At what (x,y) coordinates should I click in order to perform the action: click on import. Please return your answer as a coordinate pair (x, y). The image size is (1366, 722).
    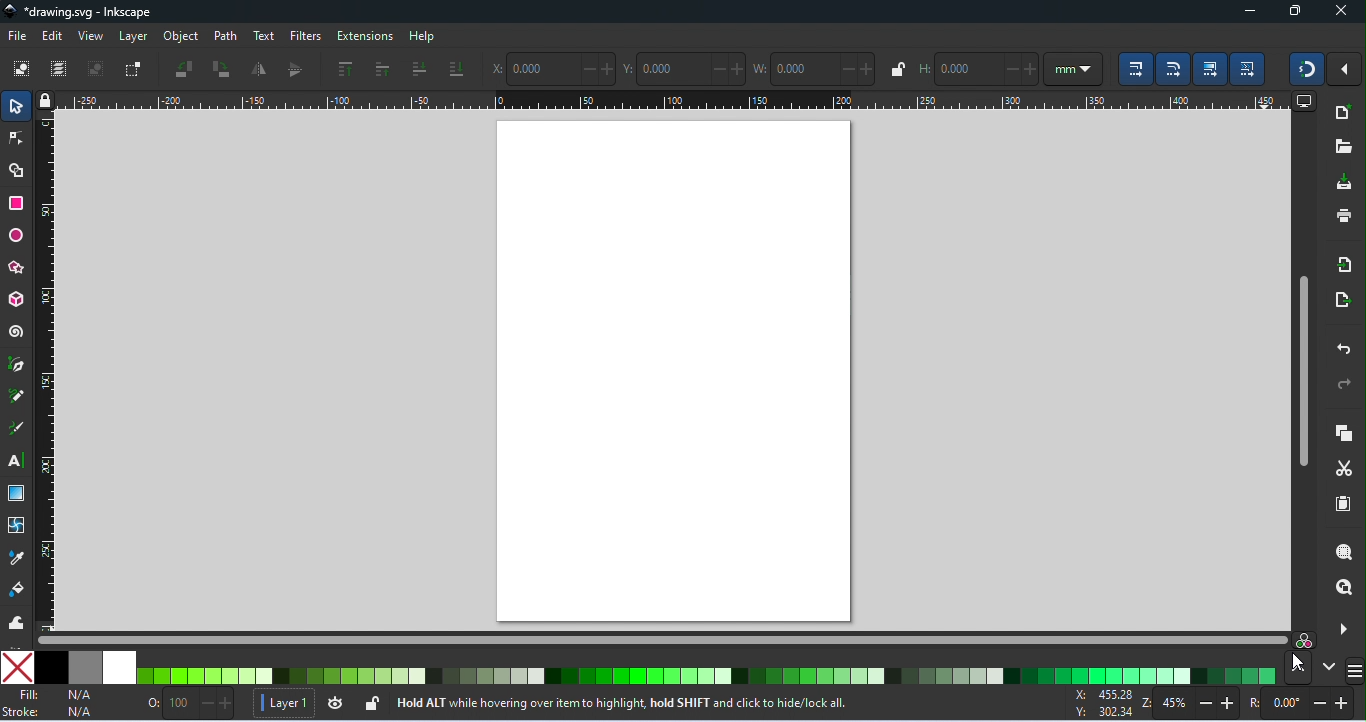
    Looking at the image, I should click on (1346, 266).